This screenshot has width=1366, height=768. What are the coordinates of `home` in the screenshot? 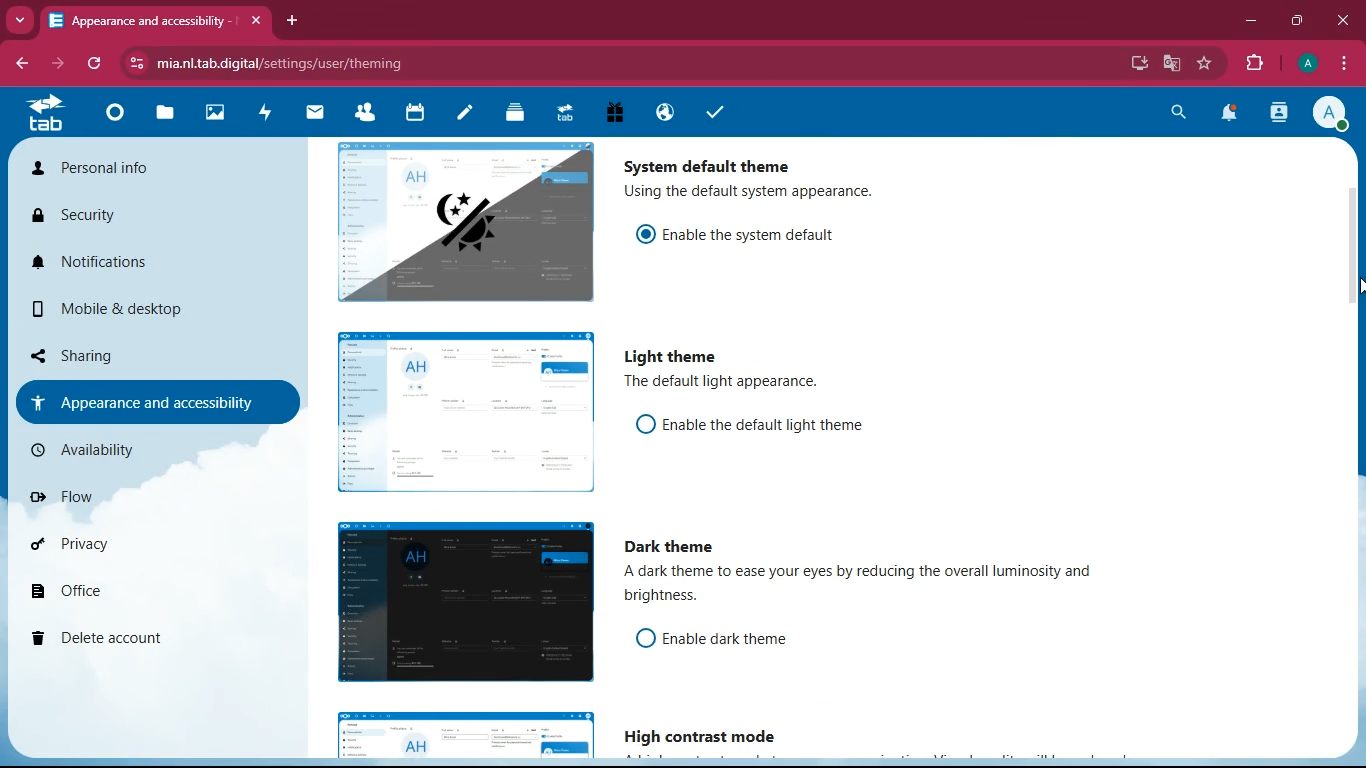 It's located at (114, 118).